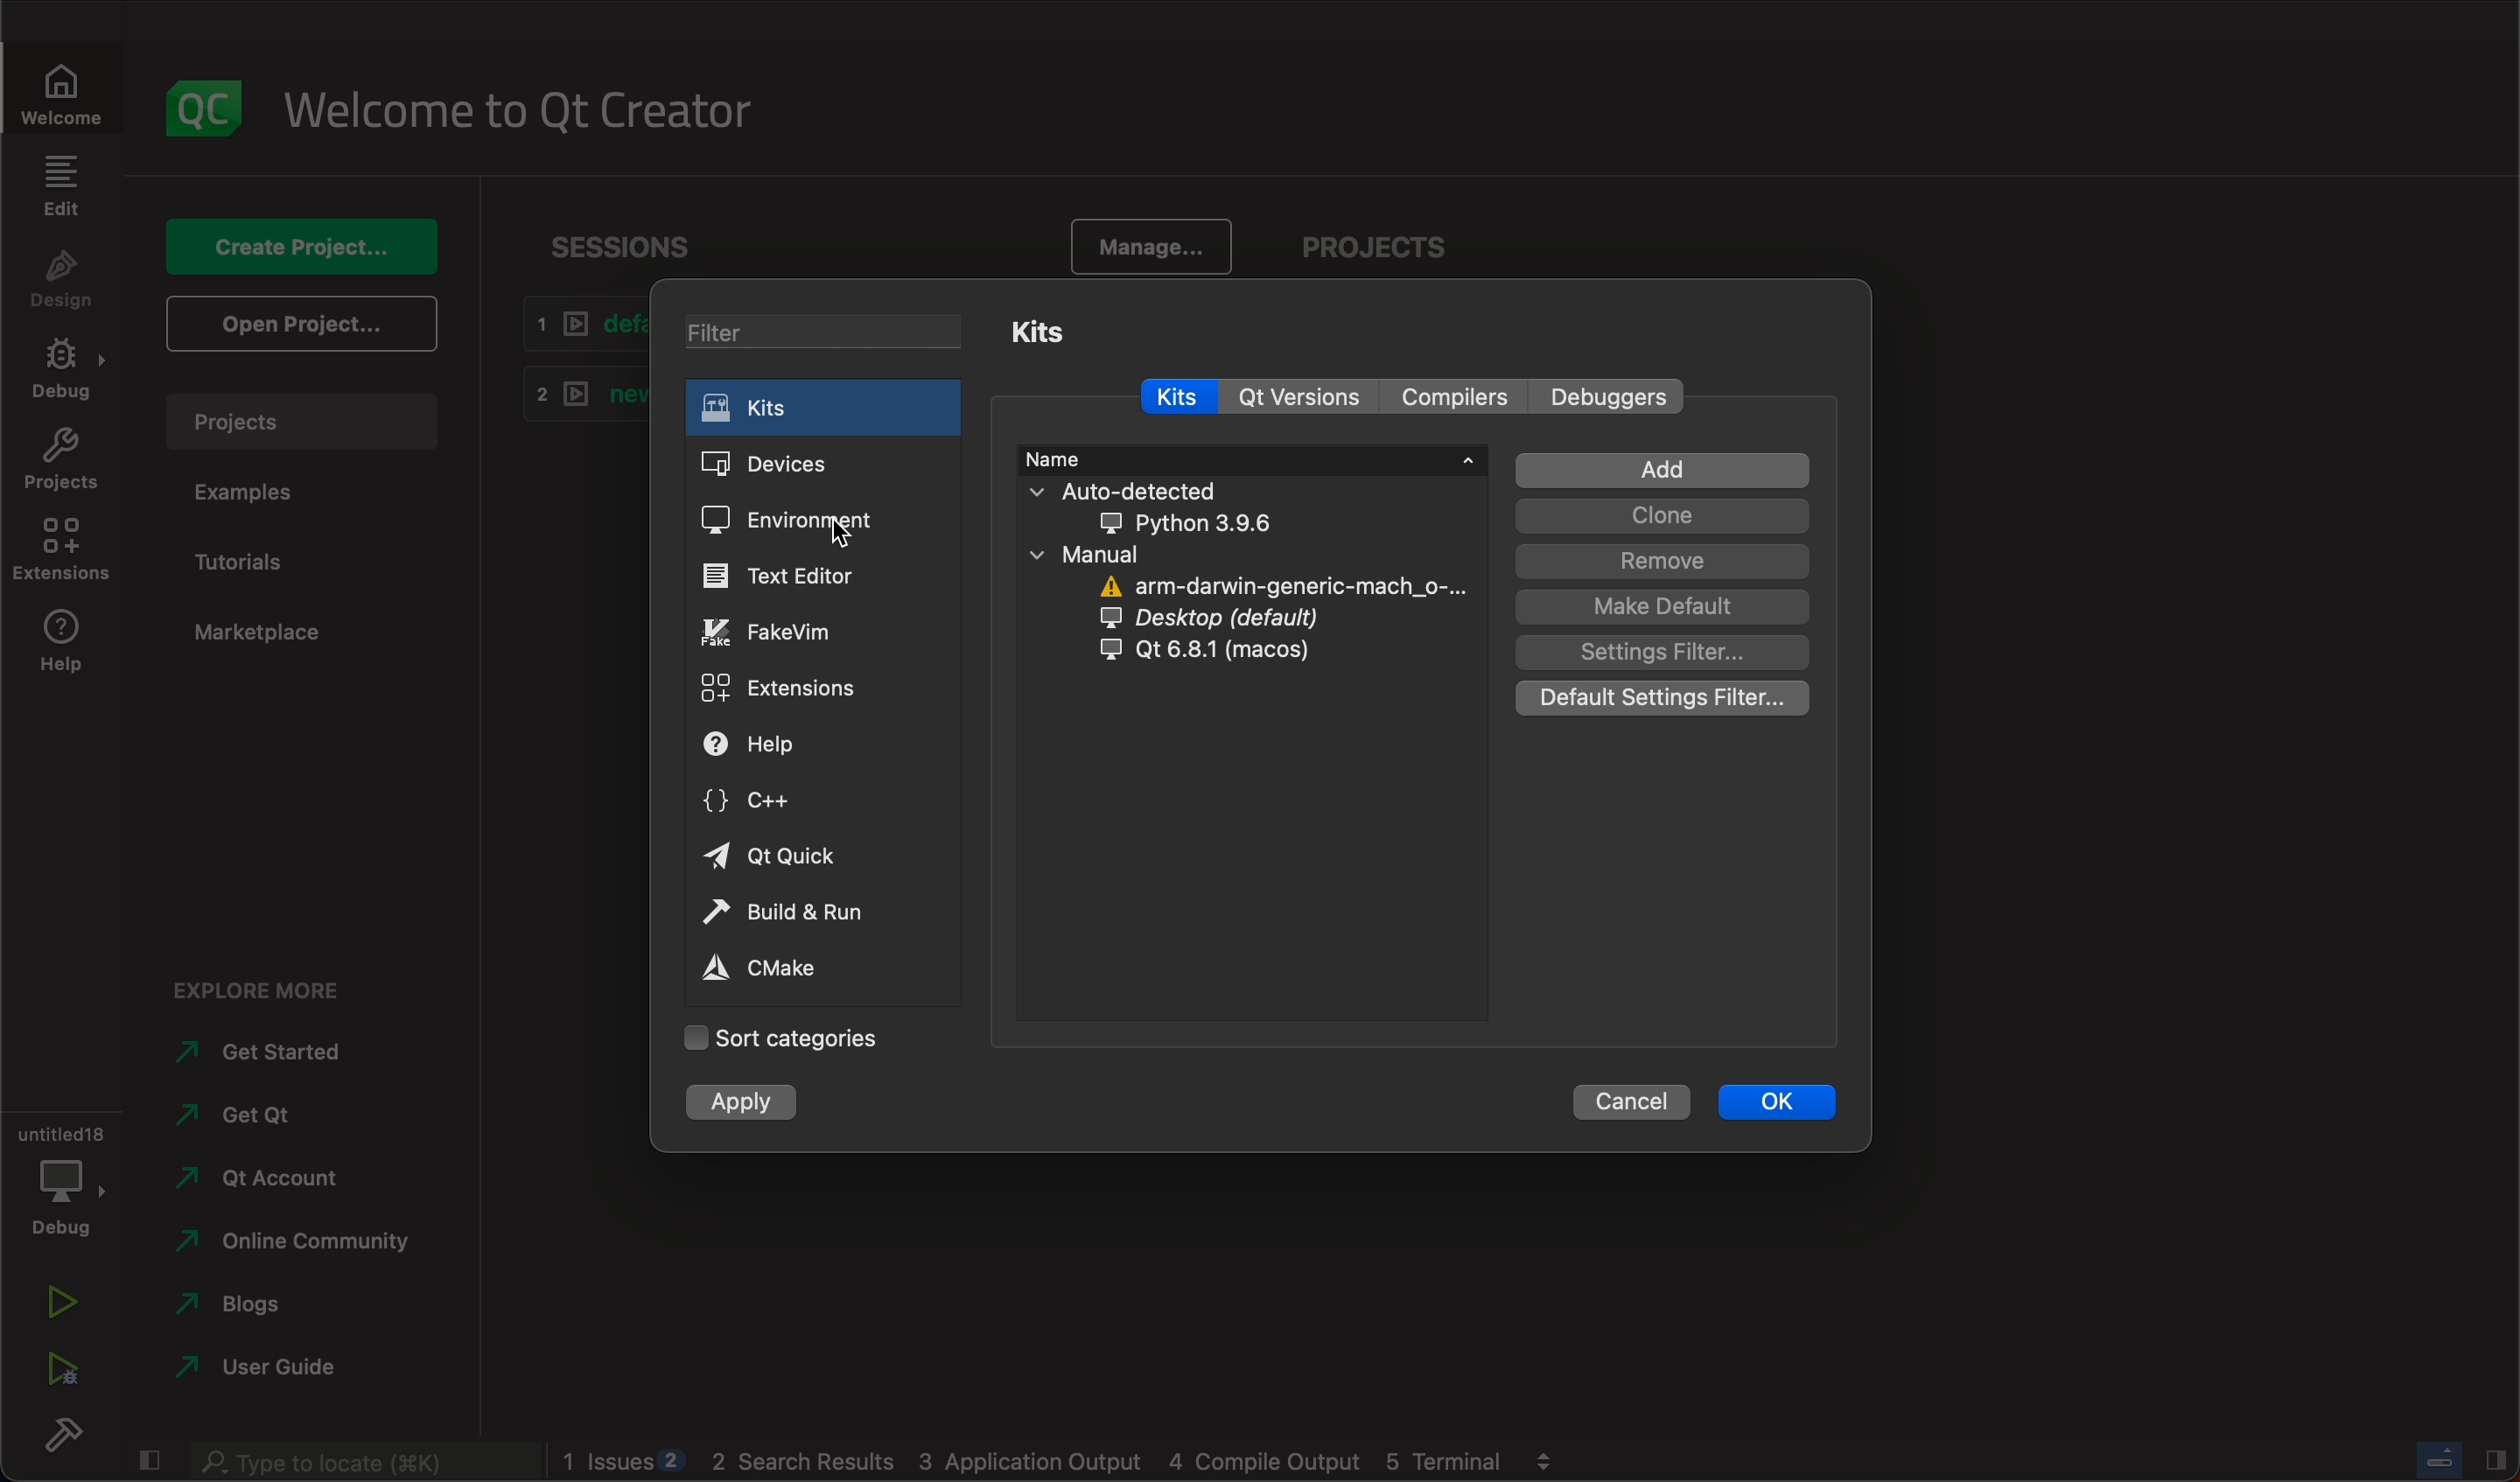 The image size is (2520, 1482). I want to click on clone, so click(1662, 517).